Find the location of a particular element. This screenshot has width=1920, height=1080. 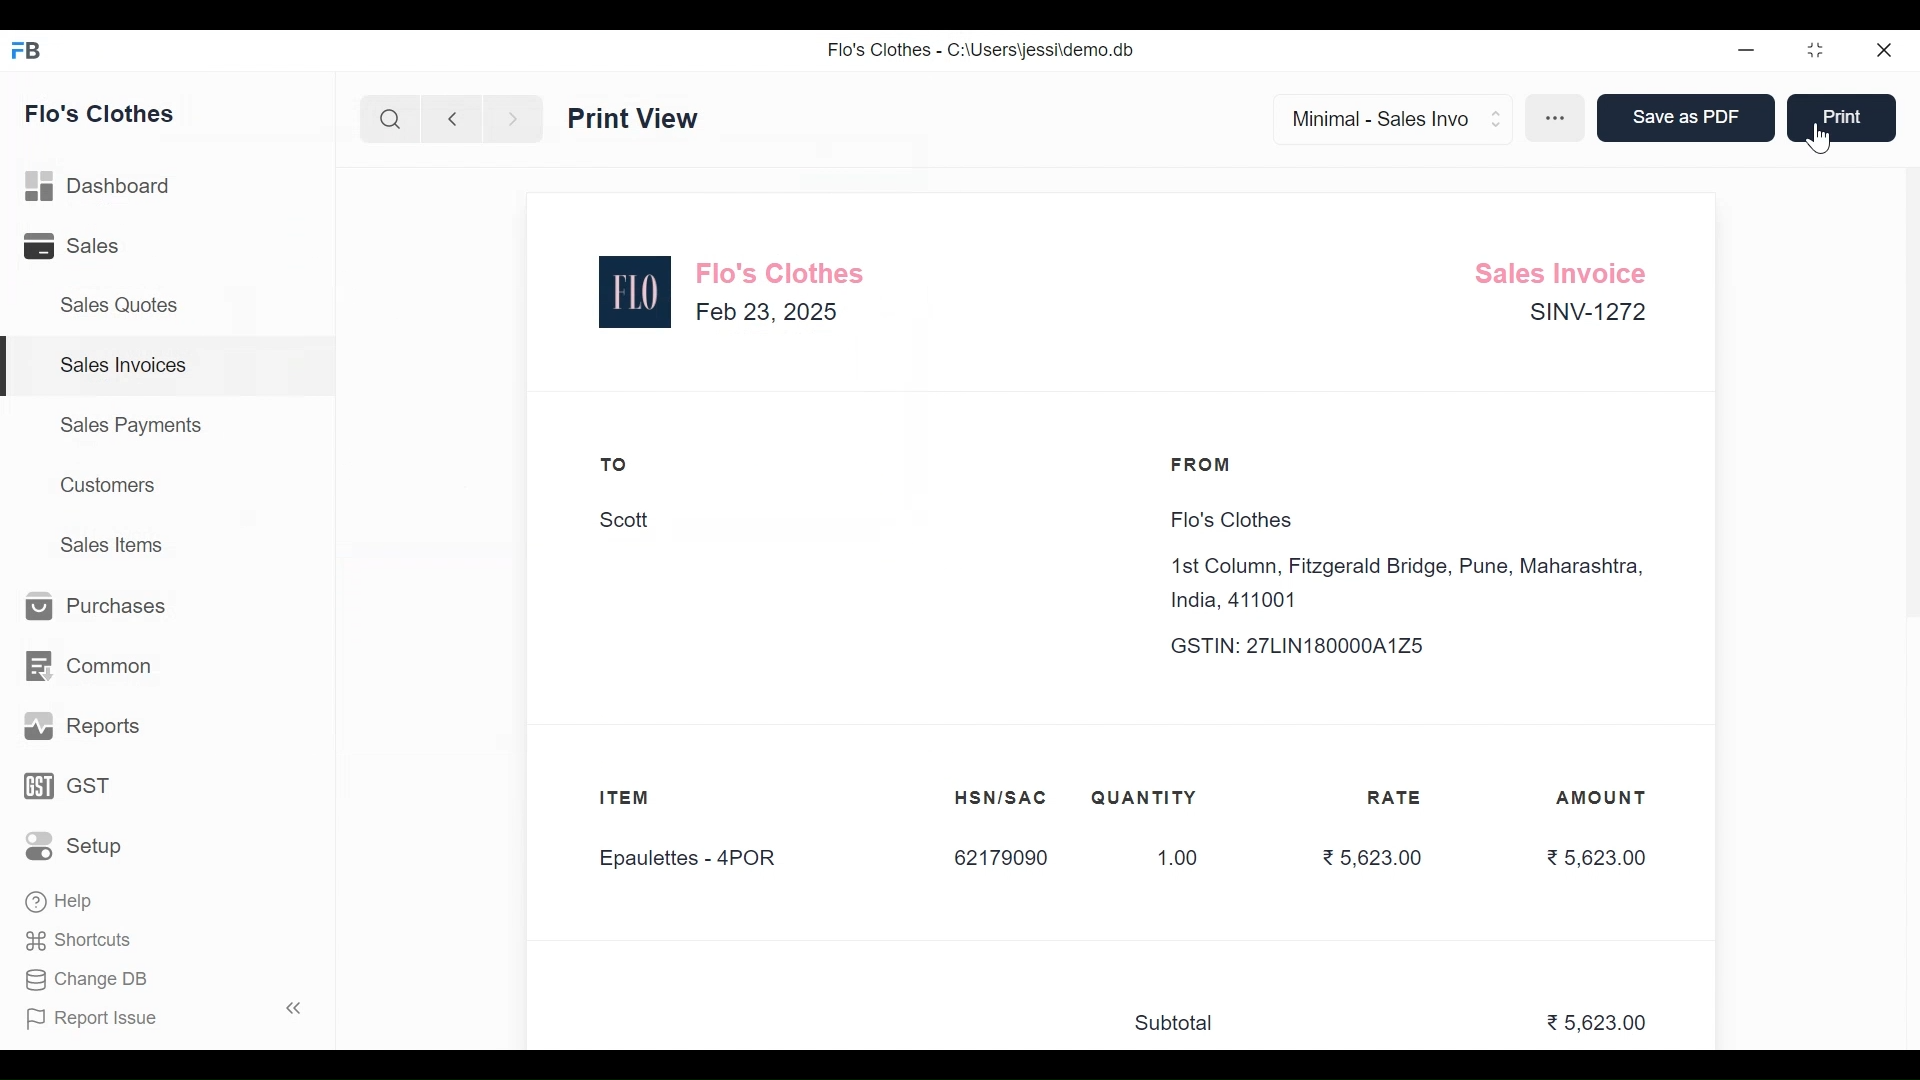

FROM is located at coordinates (1206, 465).